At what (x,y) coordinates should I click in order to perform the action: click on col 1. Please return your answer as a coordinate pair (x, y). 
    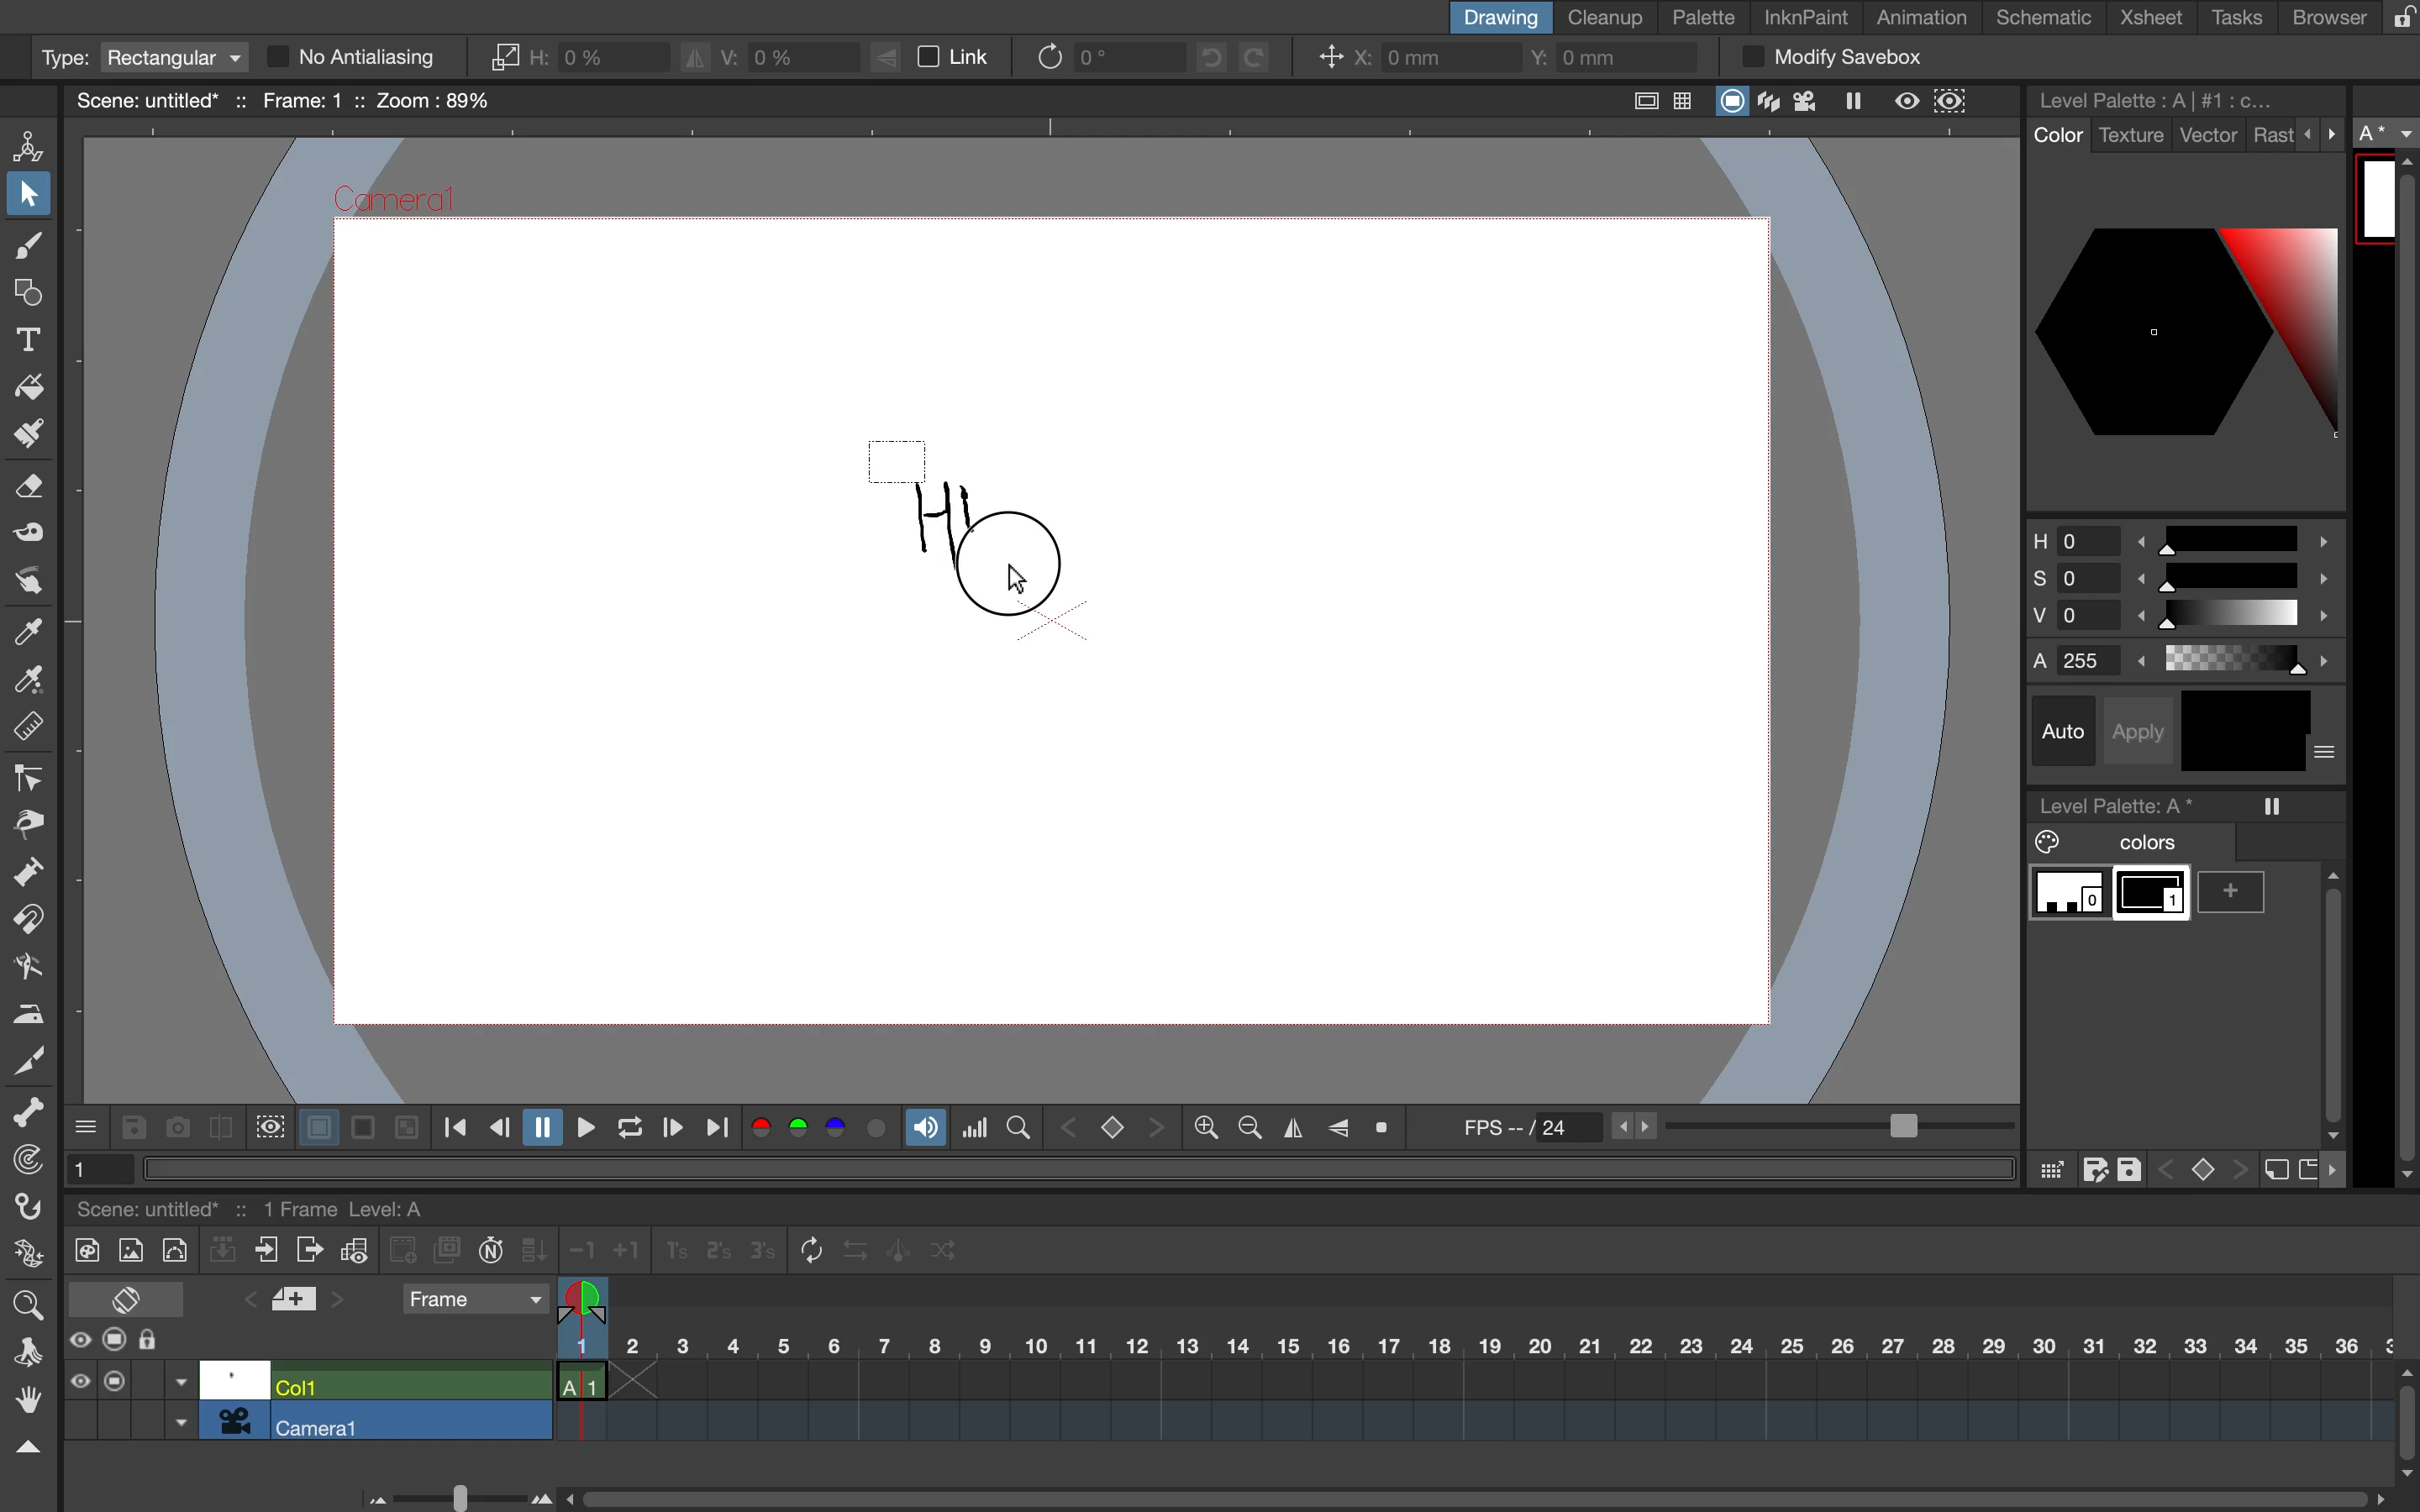
    Looking at the image, I should click on (407, 1384).